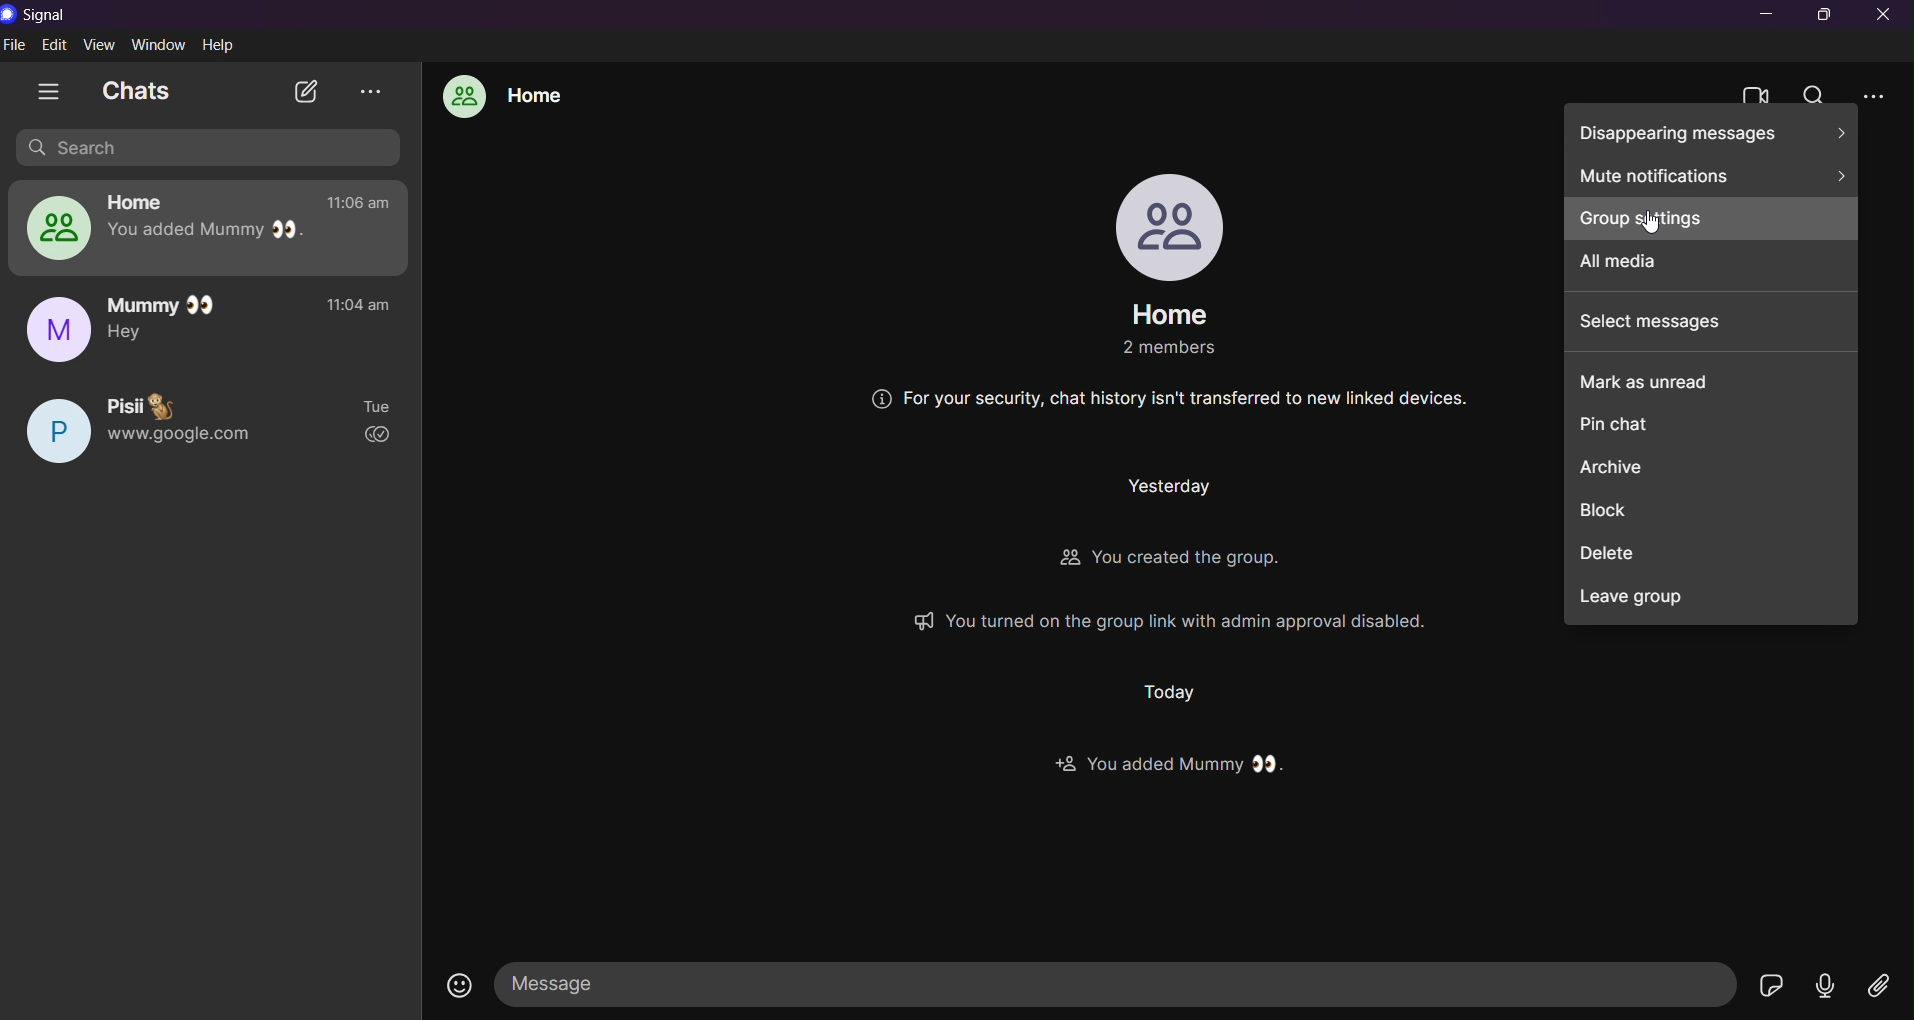  What do you see at coordinates (161, 45) in the screenshot?
I see `window` at bounding box center [161, 45].